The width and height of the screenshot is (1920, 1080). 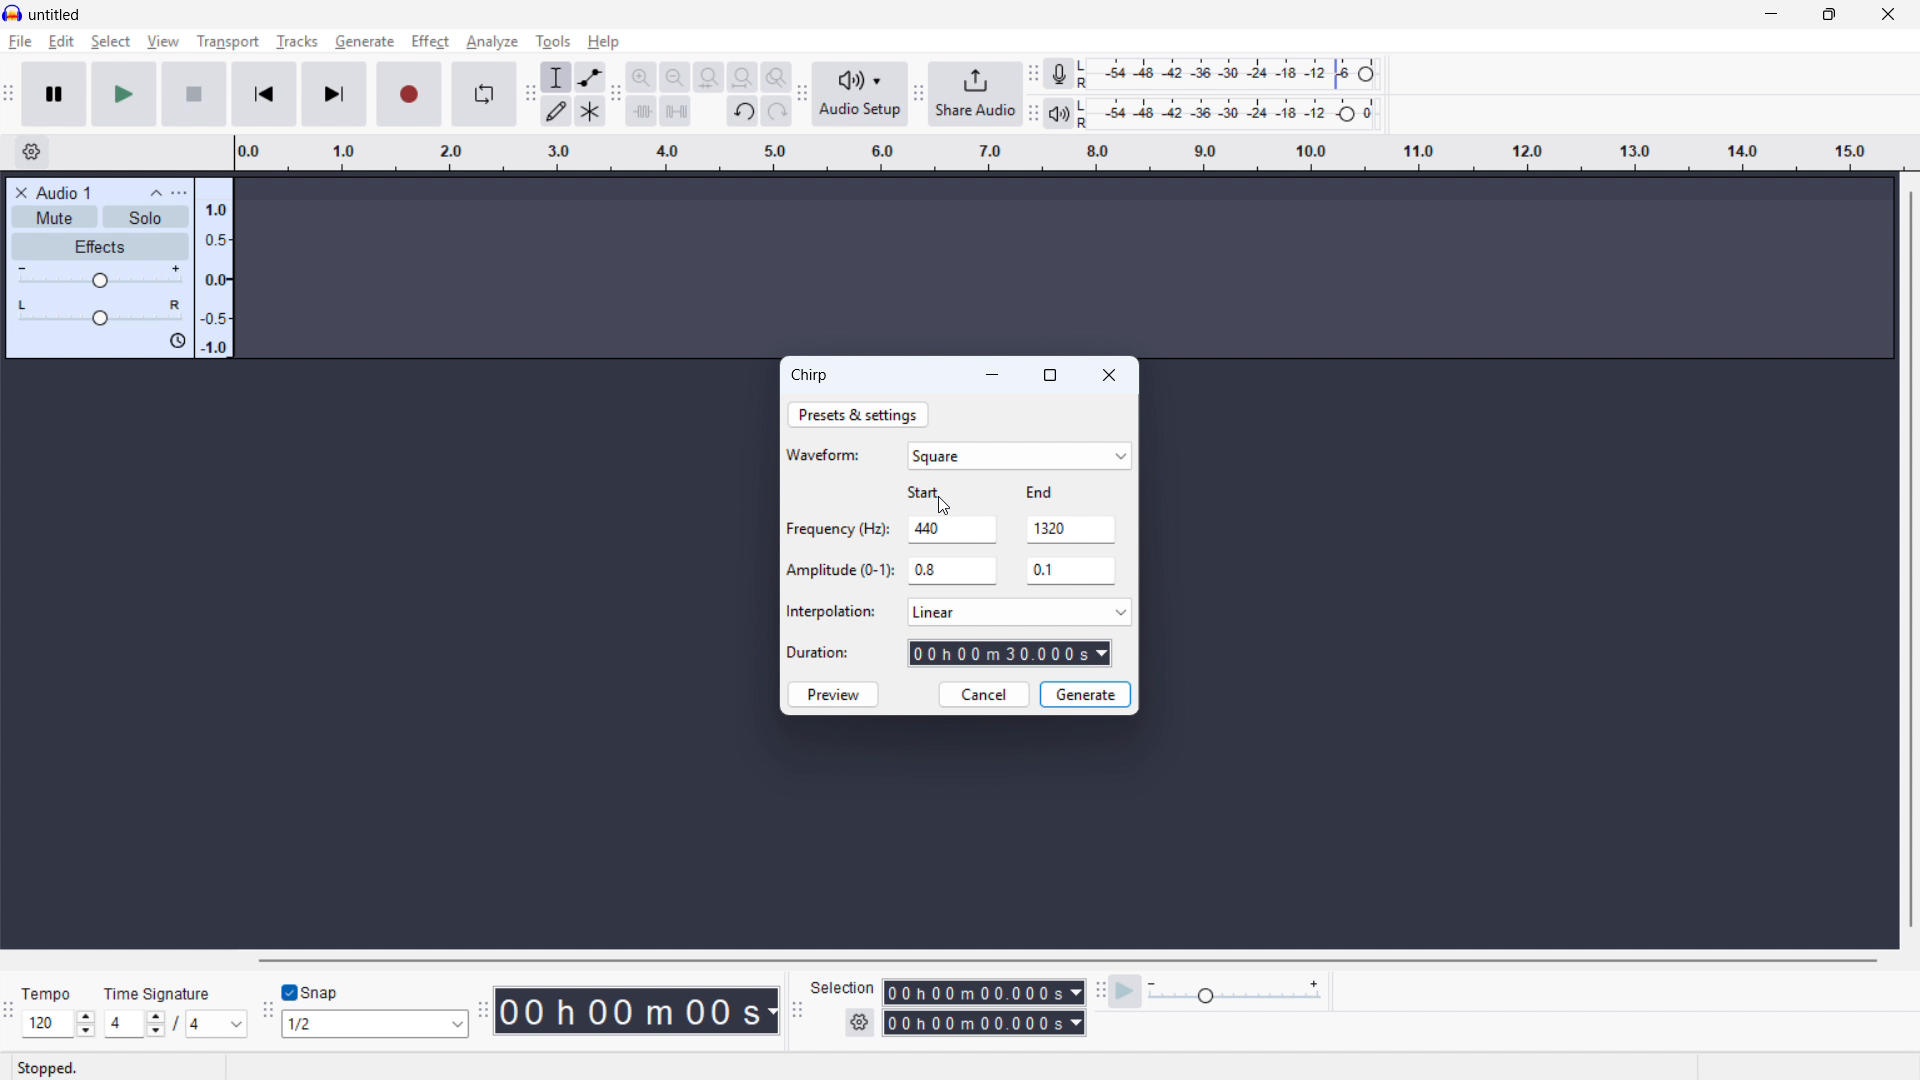 I want to click on cancel , so click(x=986, y=694).